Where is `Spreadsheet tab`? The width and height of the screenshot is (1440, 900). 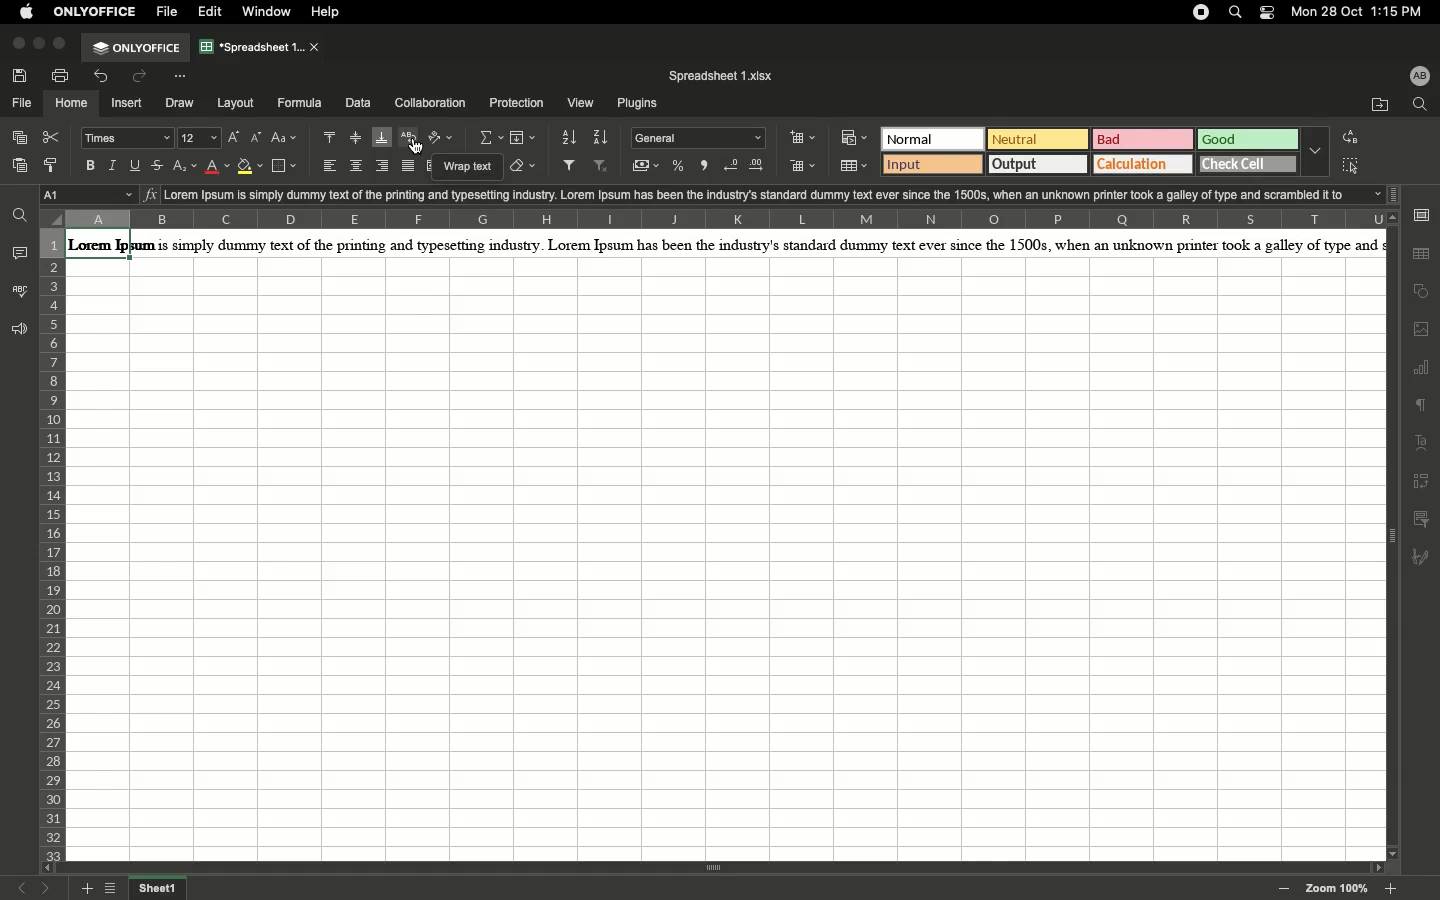
Spreadsheet tab is located at coordinates (261, 46).